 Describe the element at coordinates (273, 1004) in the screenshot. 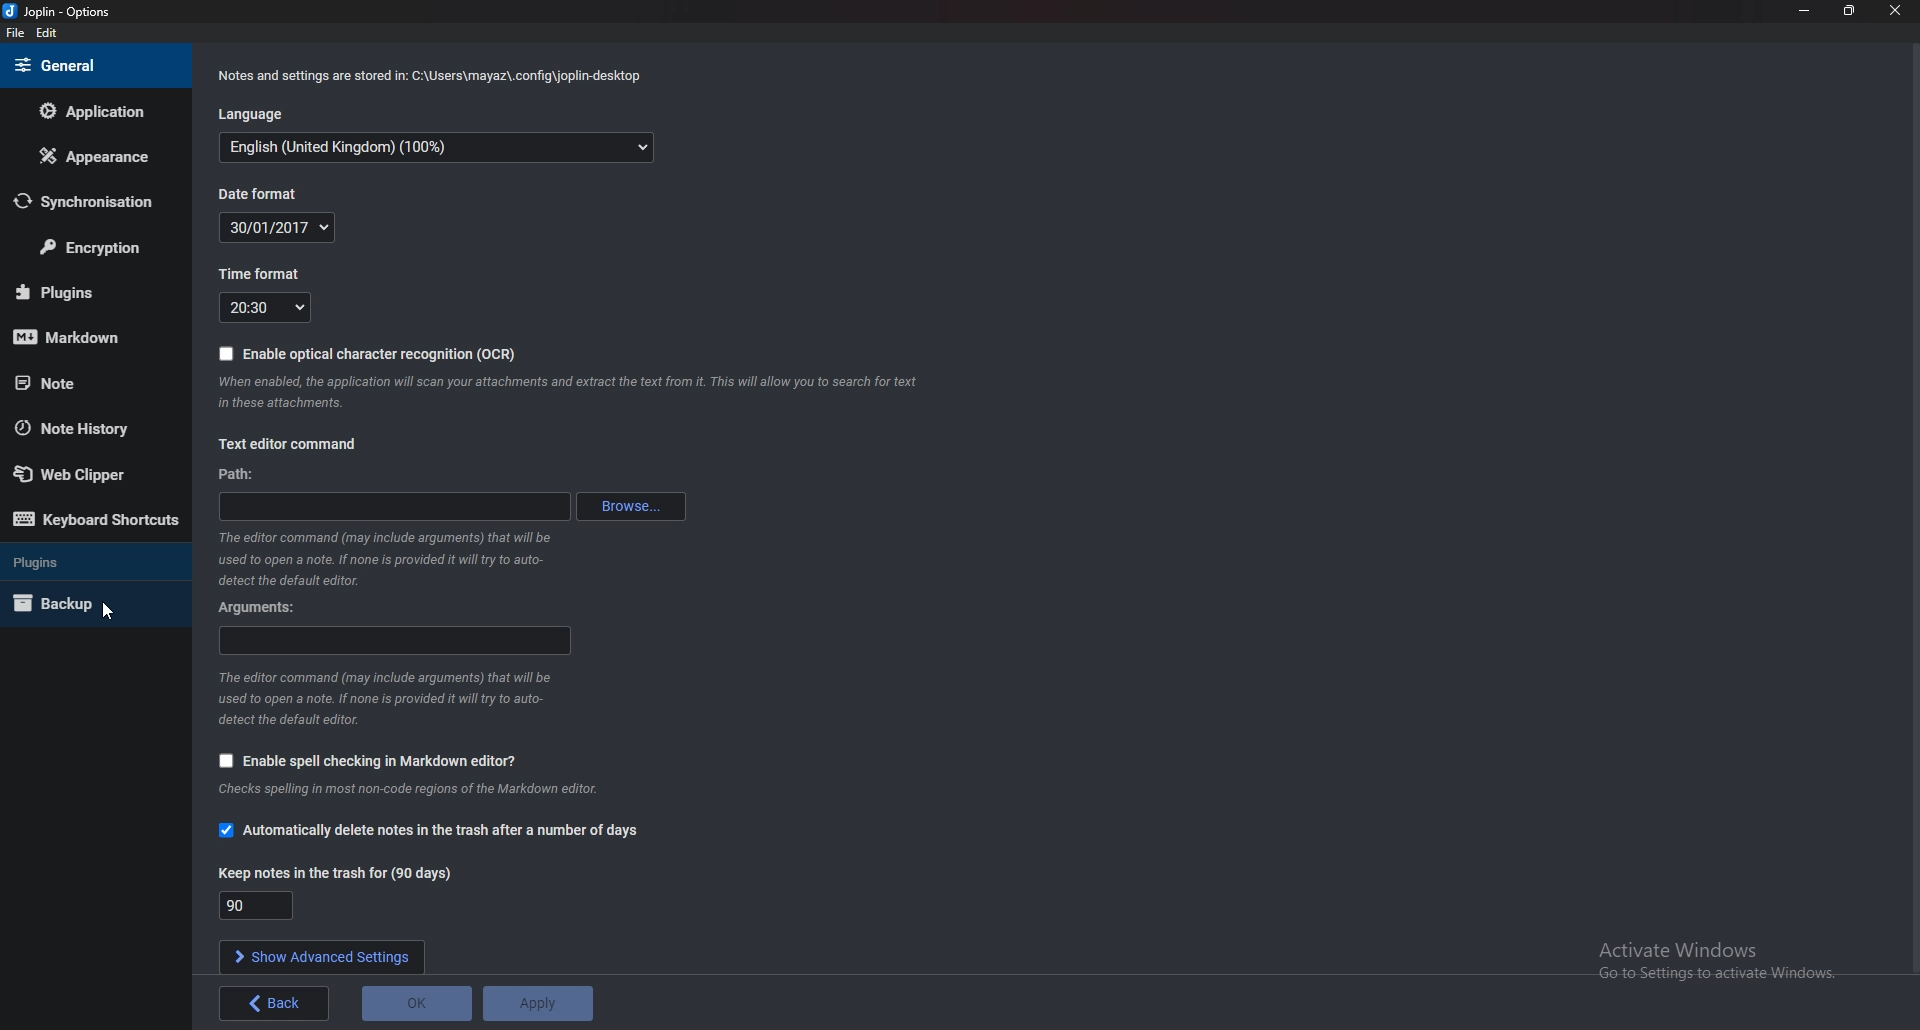

I see `back` at that location.